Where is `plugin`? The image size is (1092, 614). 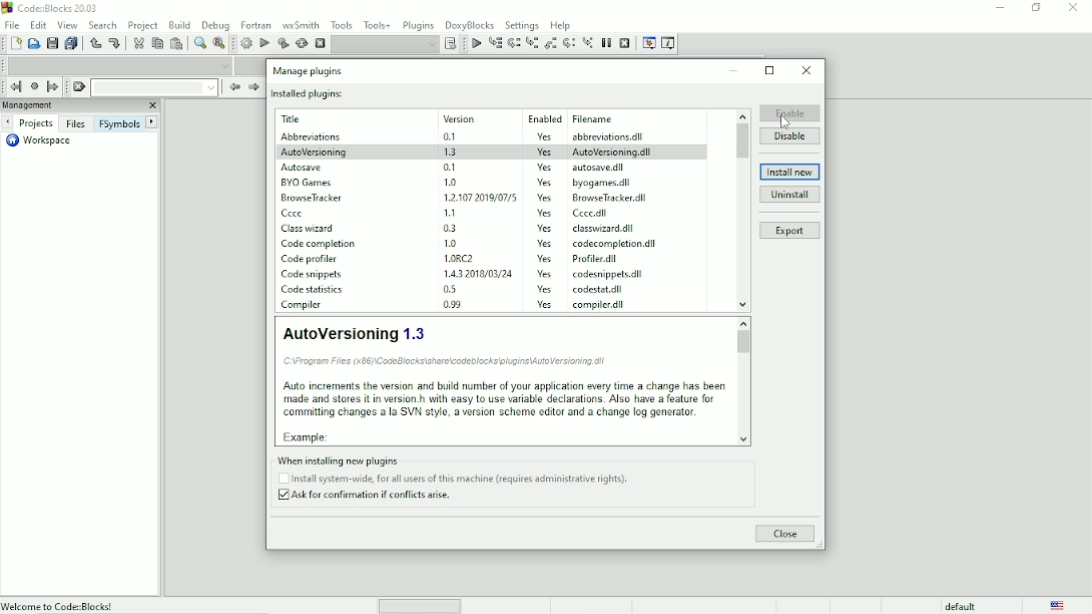 plugin is located at coordinates (306, 181).